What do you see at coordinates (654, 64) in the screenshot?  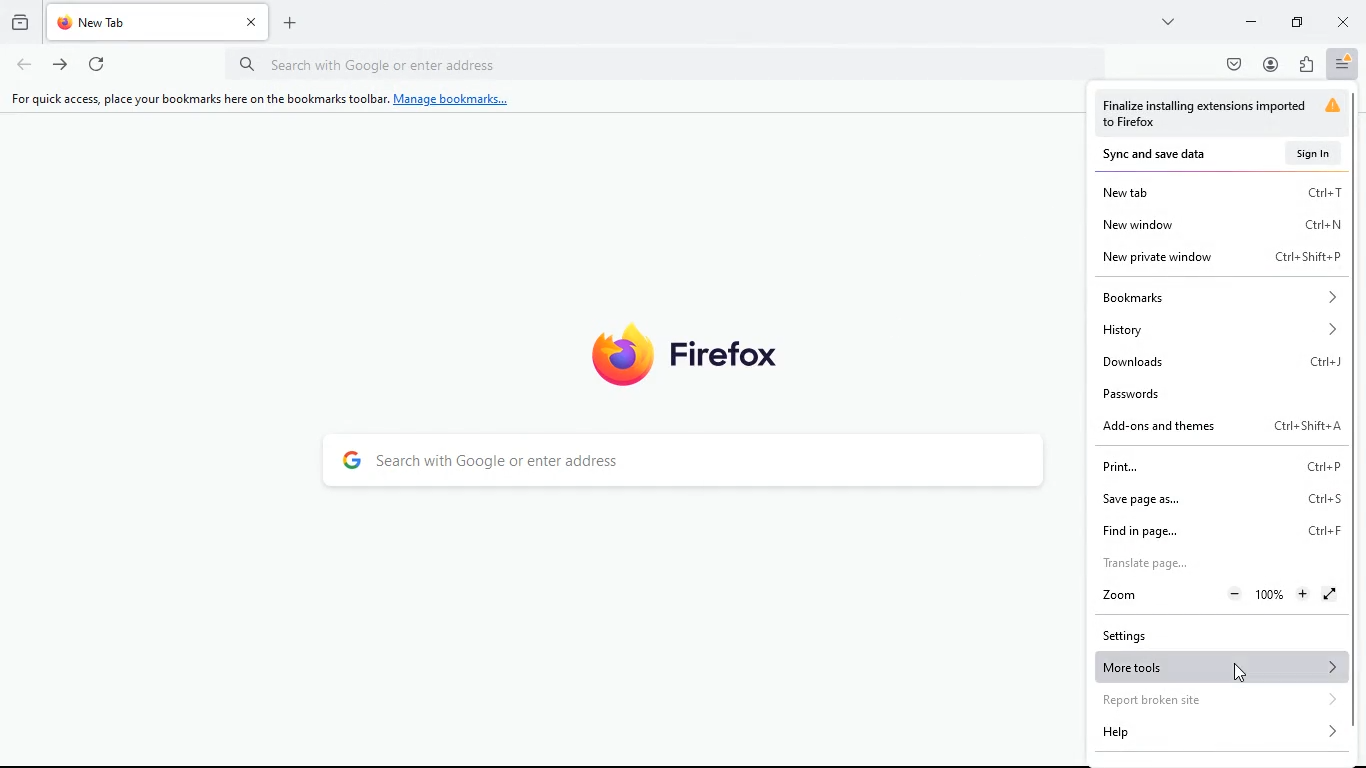 I see `url` at bounding box center [654, 64].